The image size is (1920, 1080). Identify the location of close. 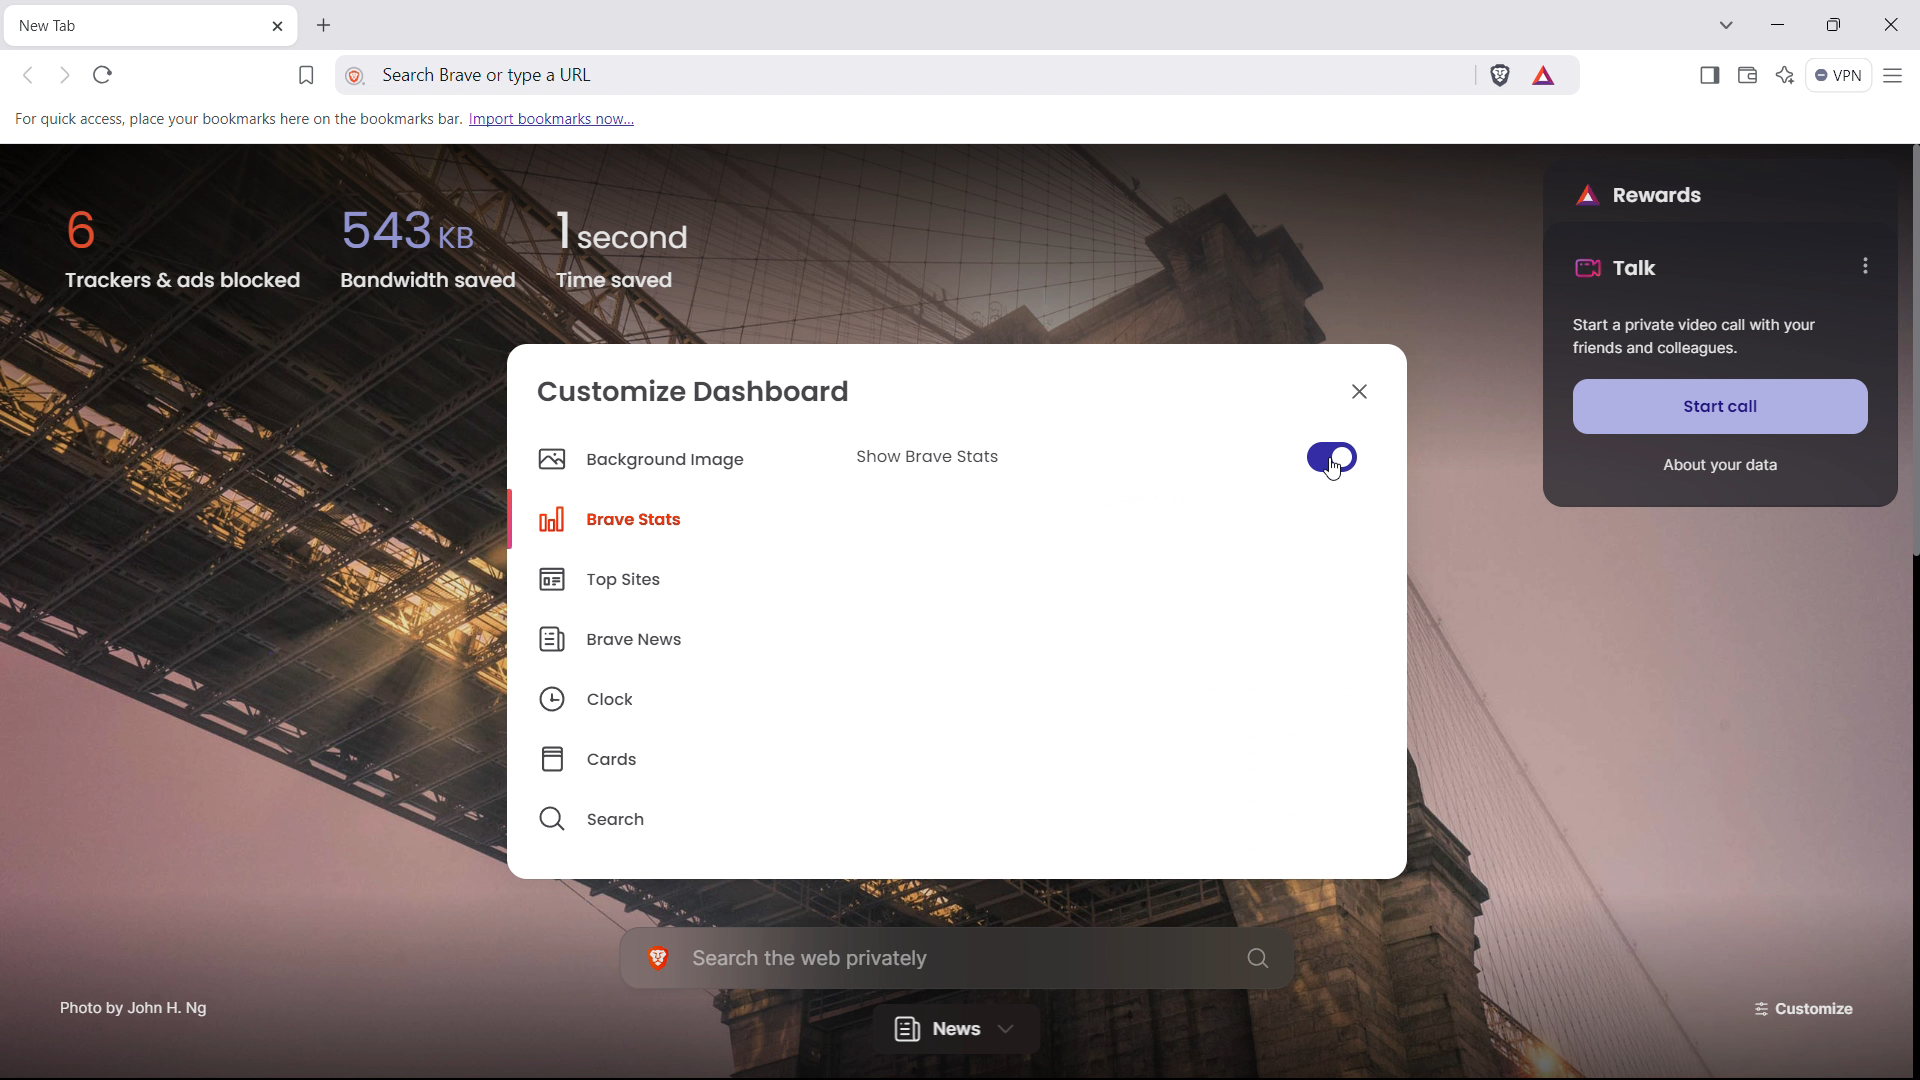
(1889, 25).